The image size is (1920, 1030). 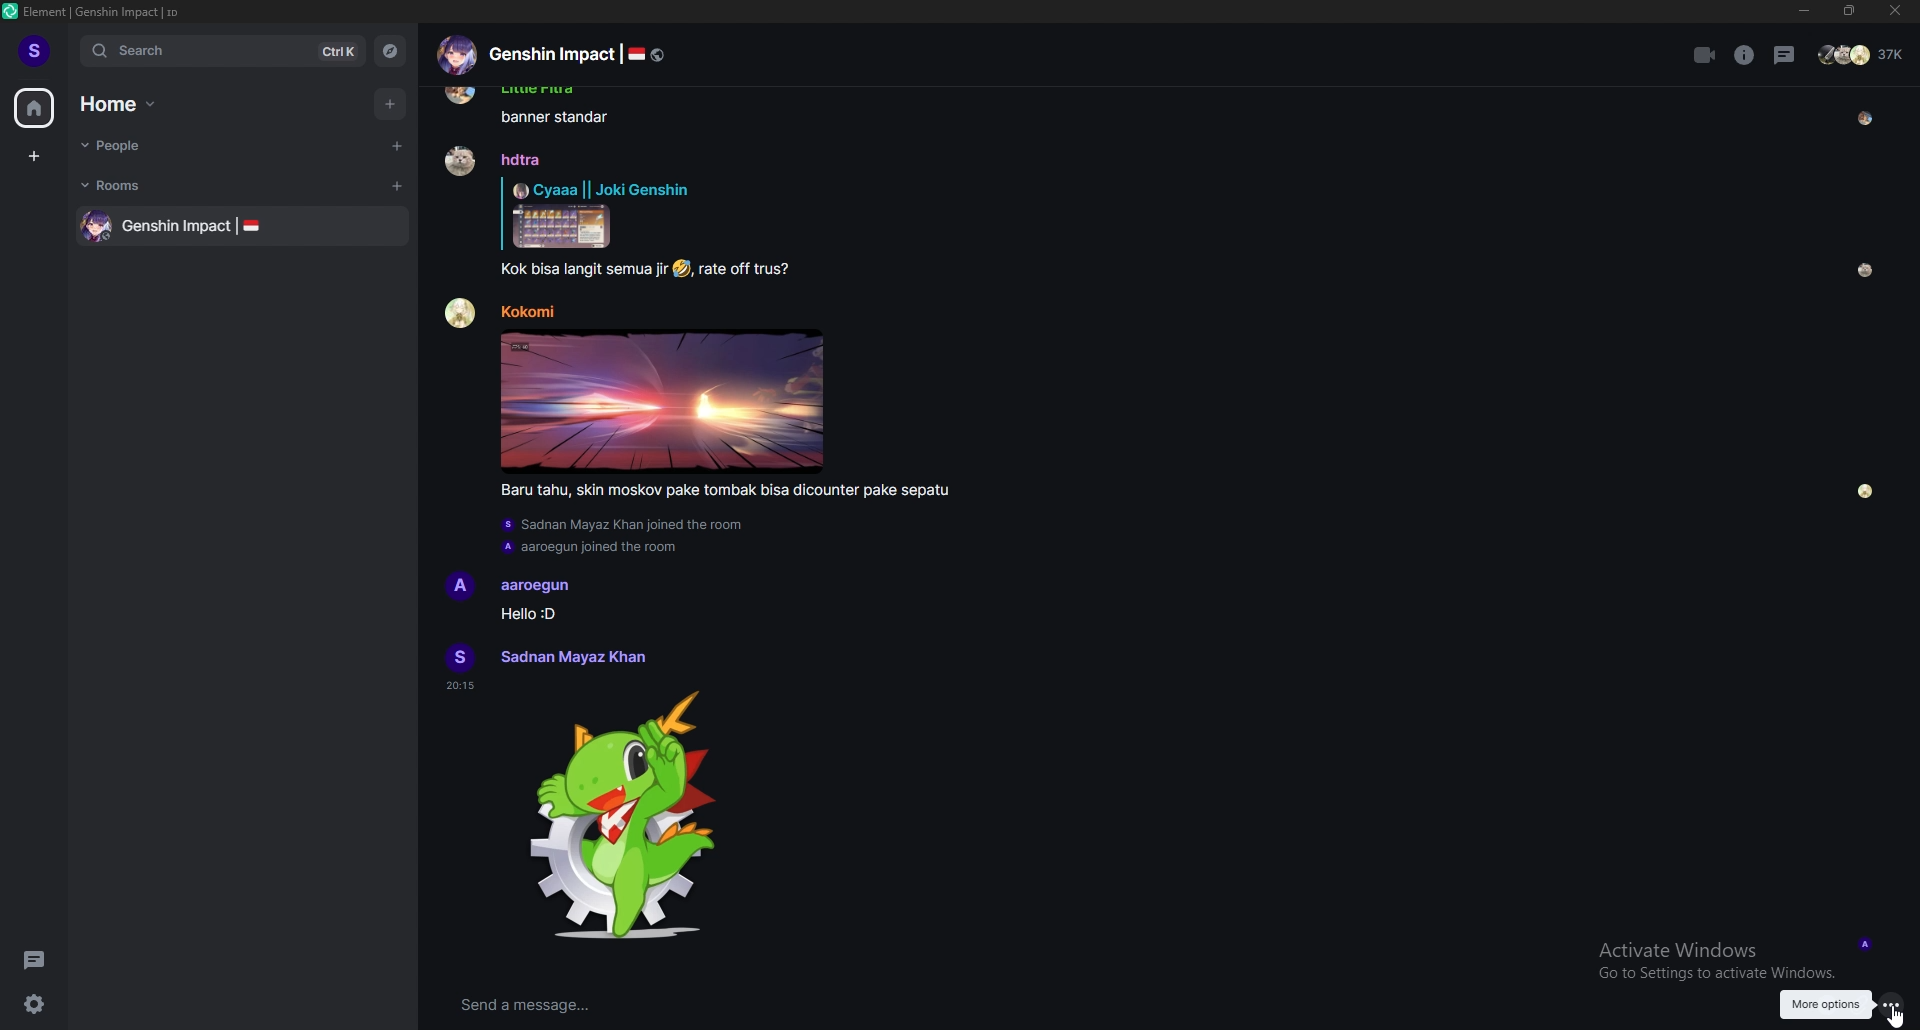 I want to click on profile, so click(x=36, y=49).